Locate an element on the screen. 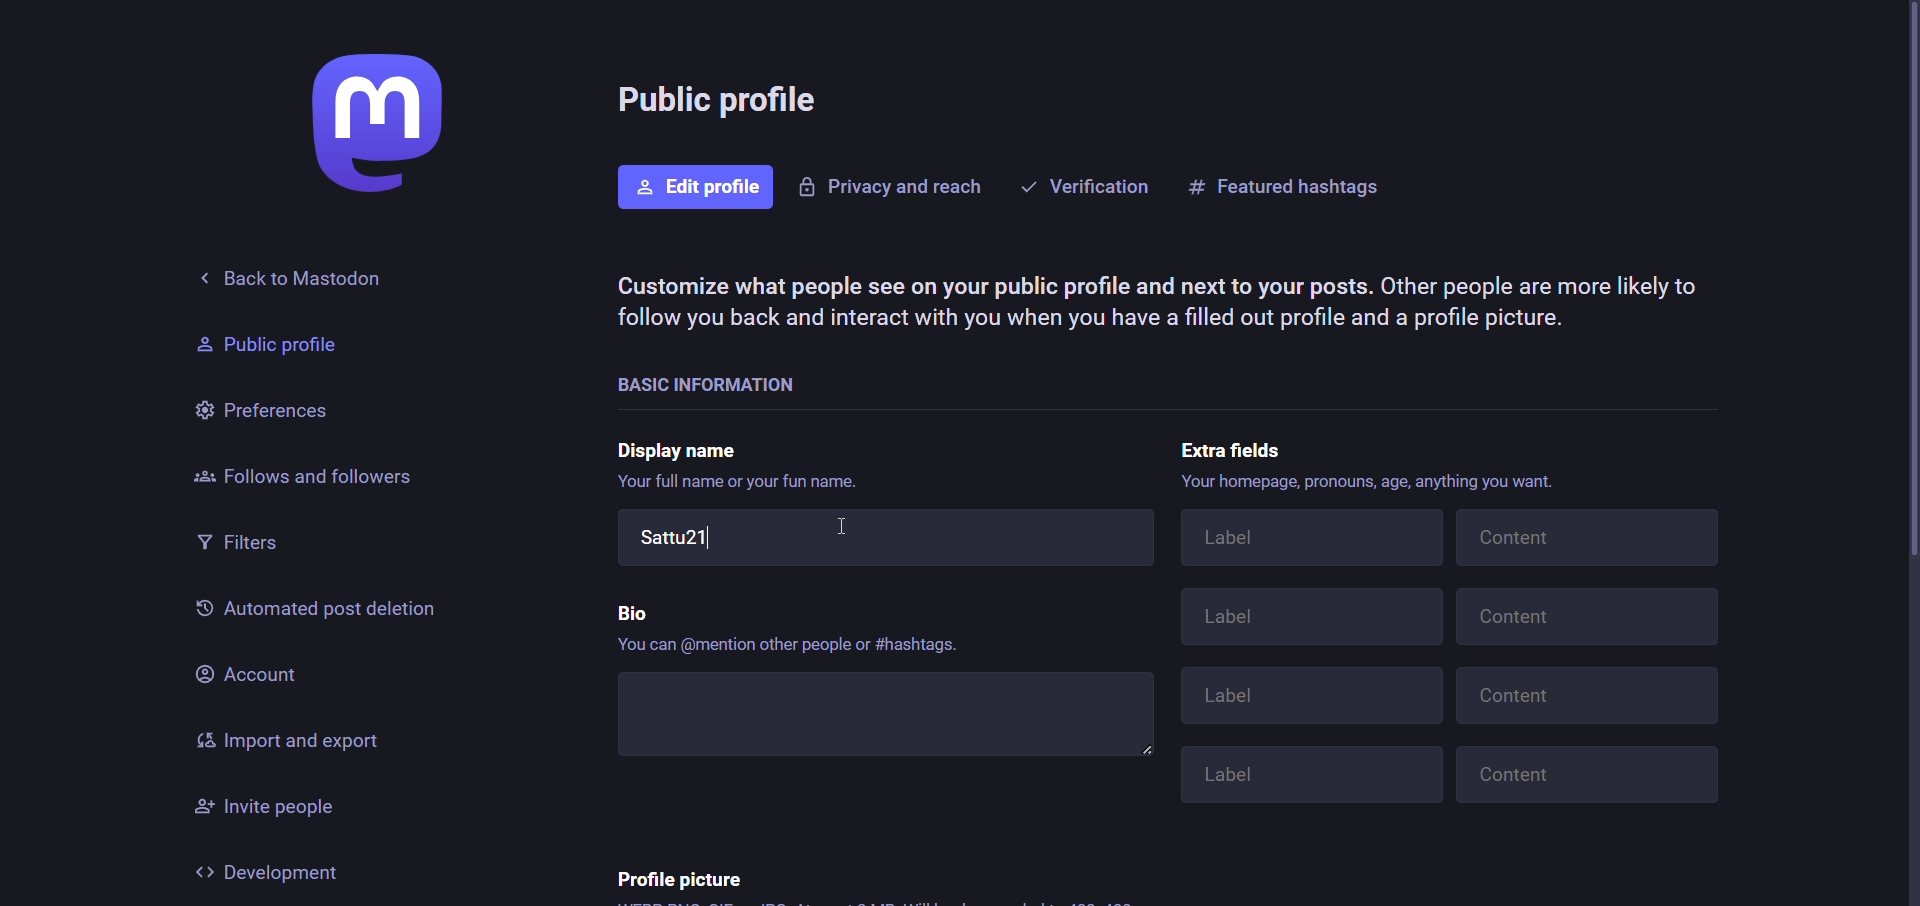 Image resolution: width=1920 pixels, height=906 pixels. verification is located at coordinates (1085, 184).